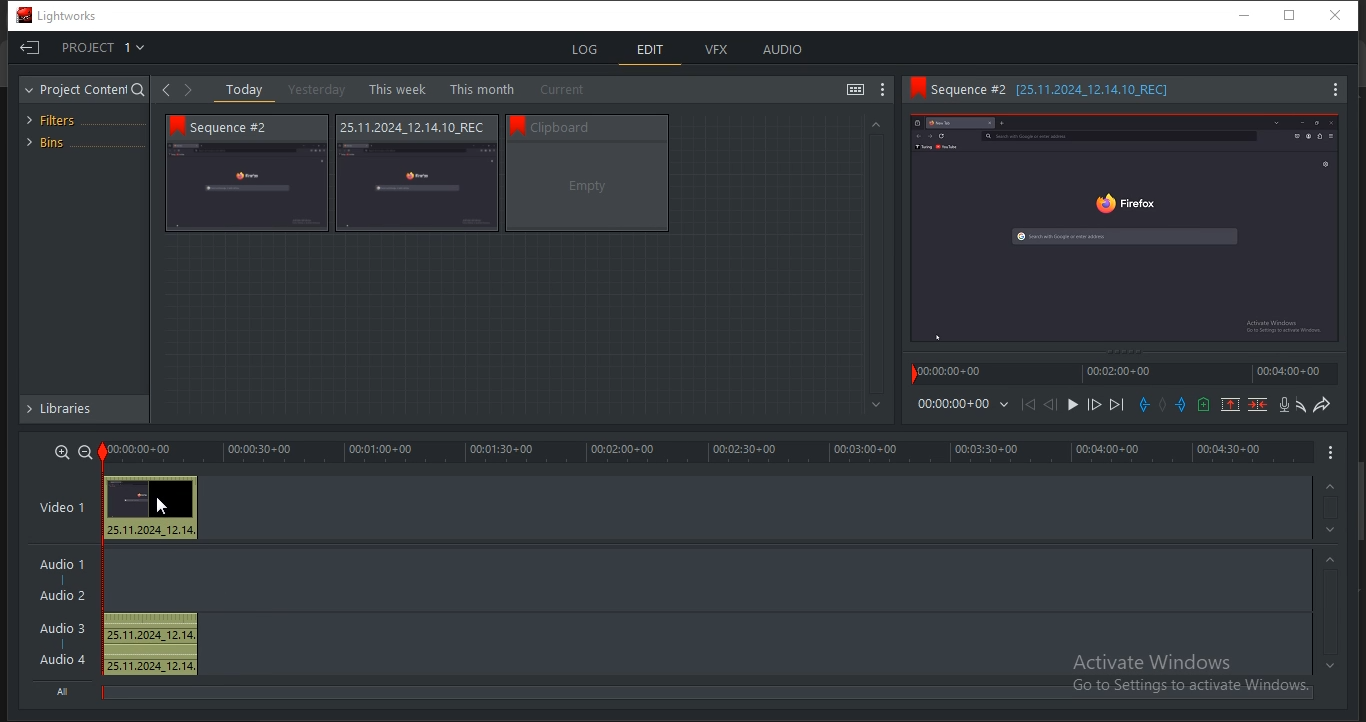 This screenshot has width=1366, height=722. What do you see at coordinates (1123, 226) in the screenshot?
I see `Sequence preview thumbnail` at bounding box center [1123, 226].